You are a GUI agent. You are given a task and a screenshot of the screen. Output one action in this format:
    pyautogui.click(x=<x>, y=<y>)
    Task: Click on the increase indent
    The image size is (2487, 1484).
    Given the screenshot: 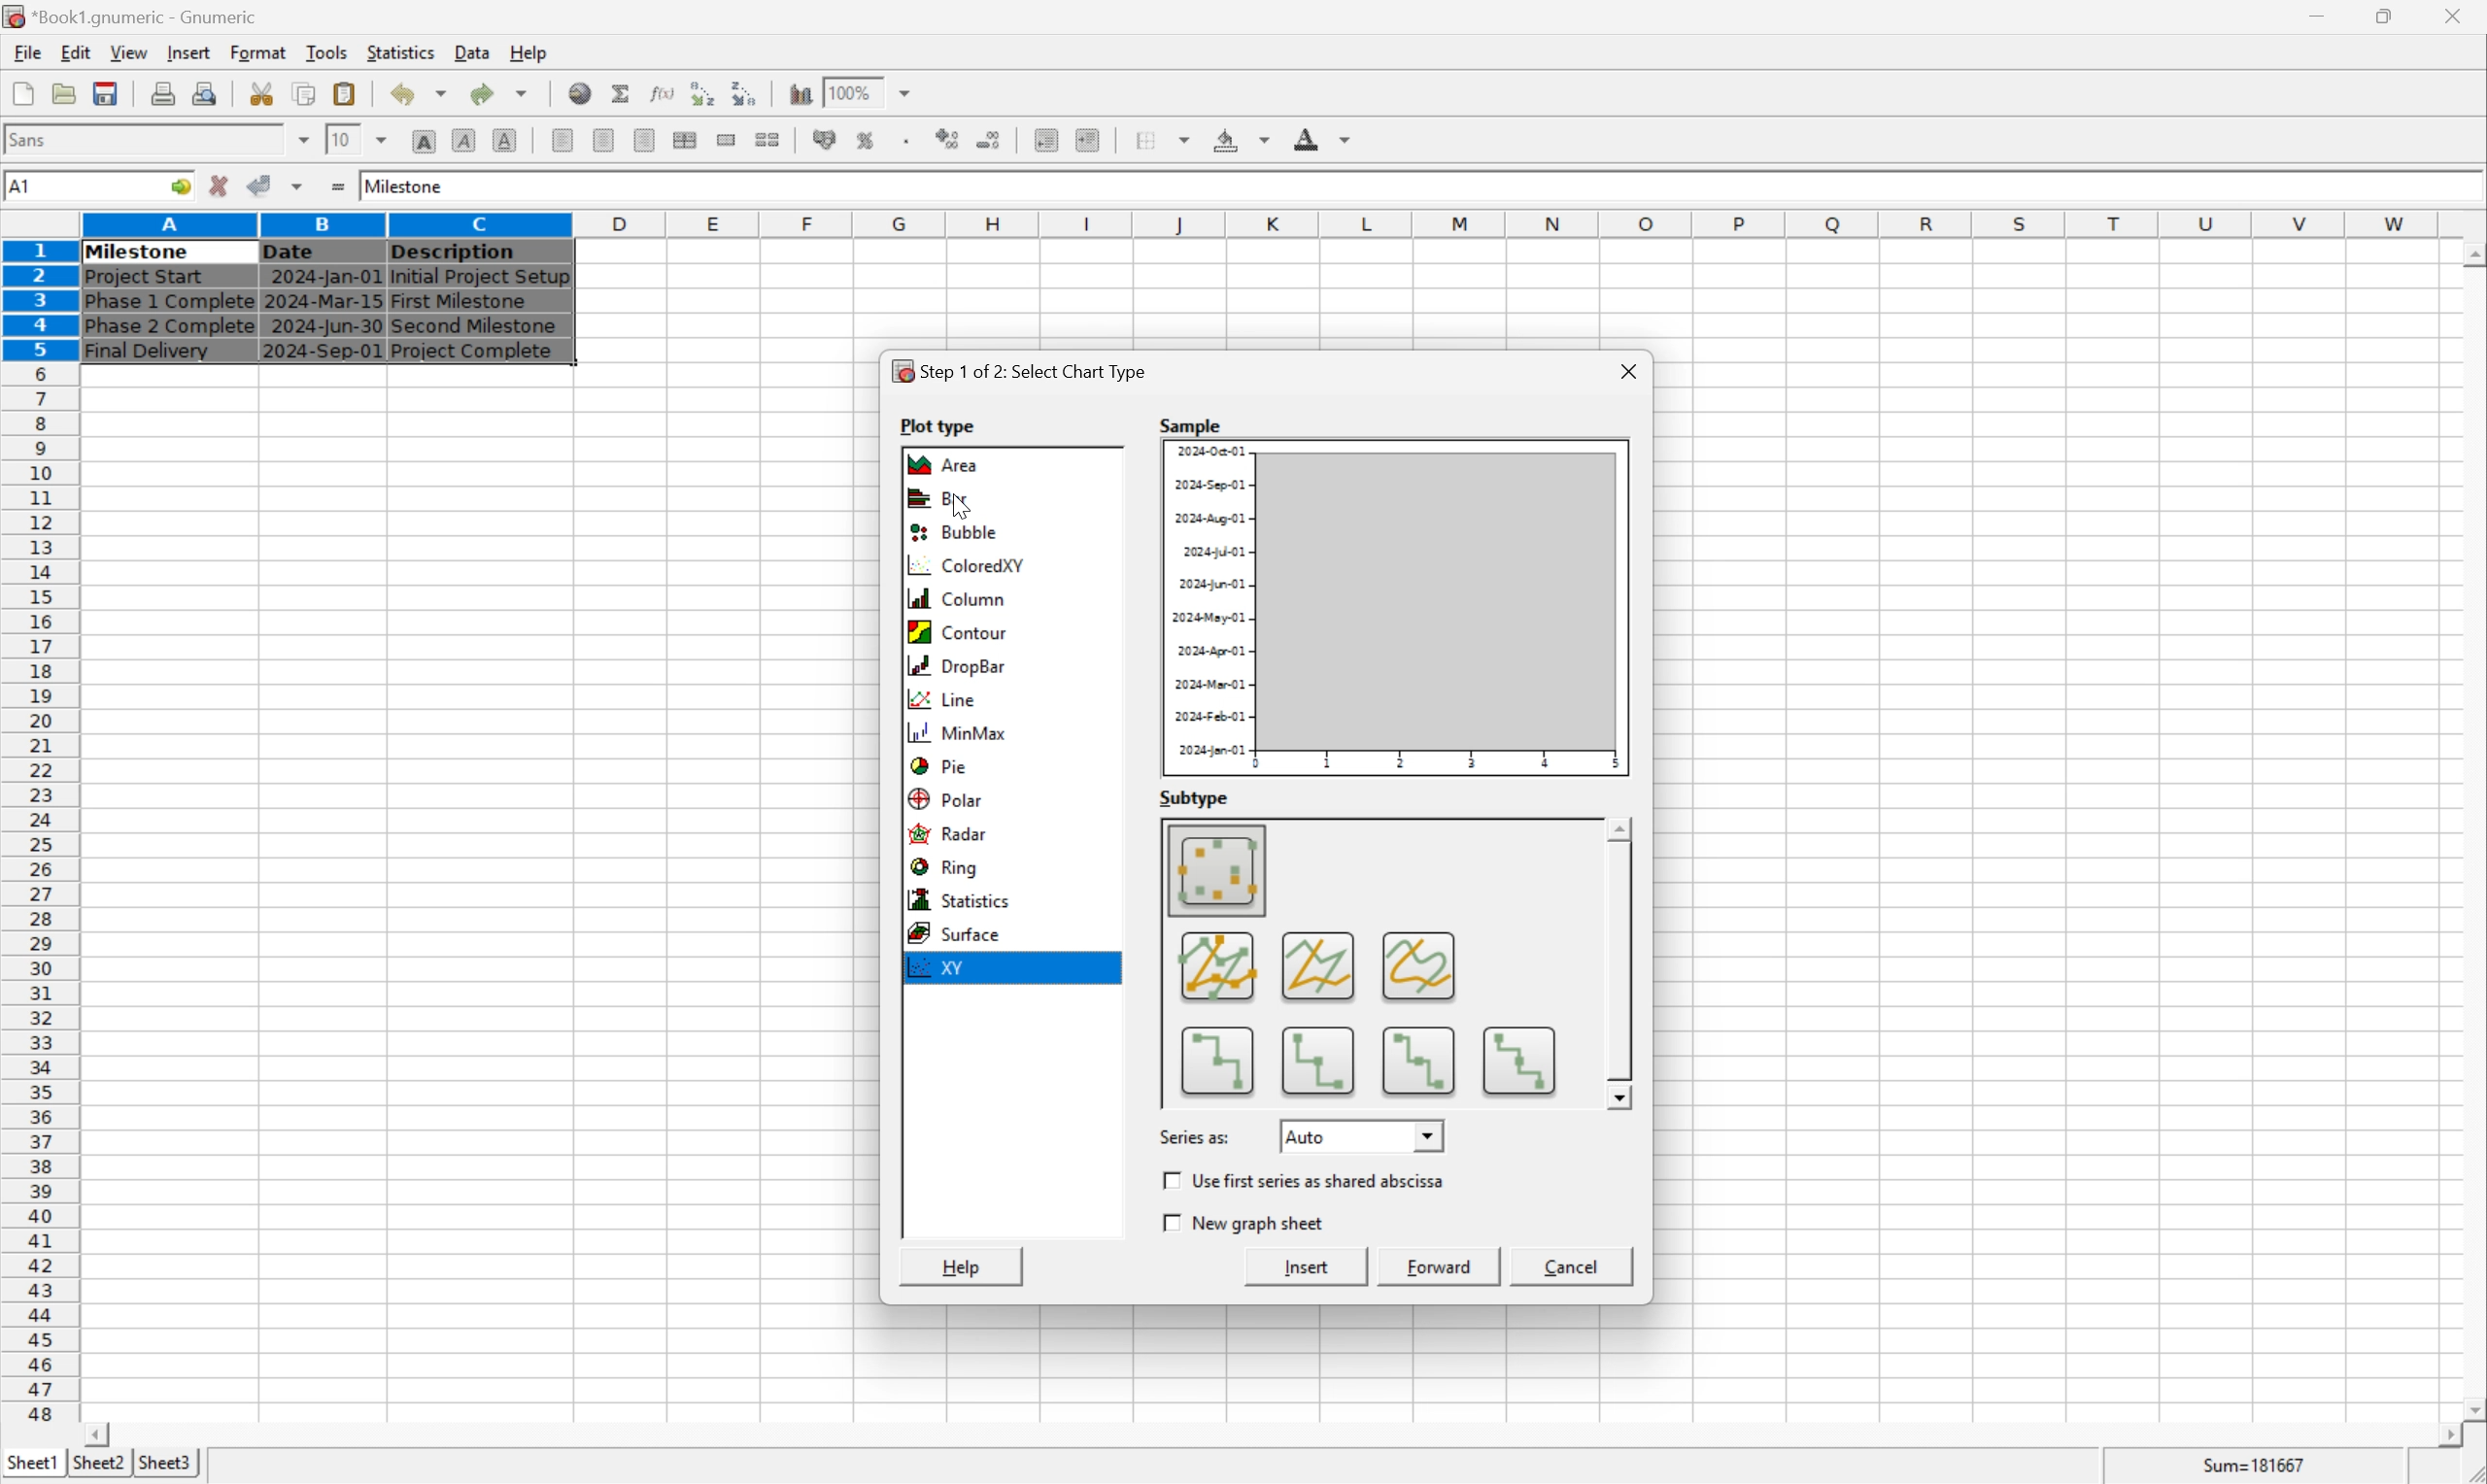 What is the action you would take?
    pyautogui.click(x=1093, y=140)
    